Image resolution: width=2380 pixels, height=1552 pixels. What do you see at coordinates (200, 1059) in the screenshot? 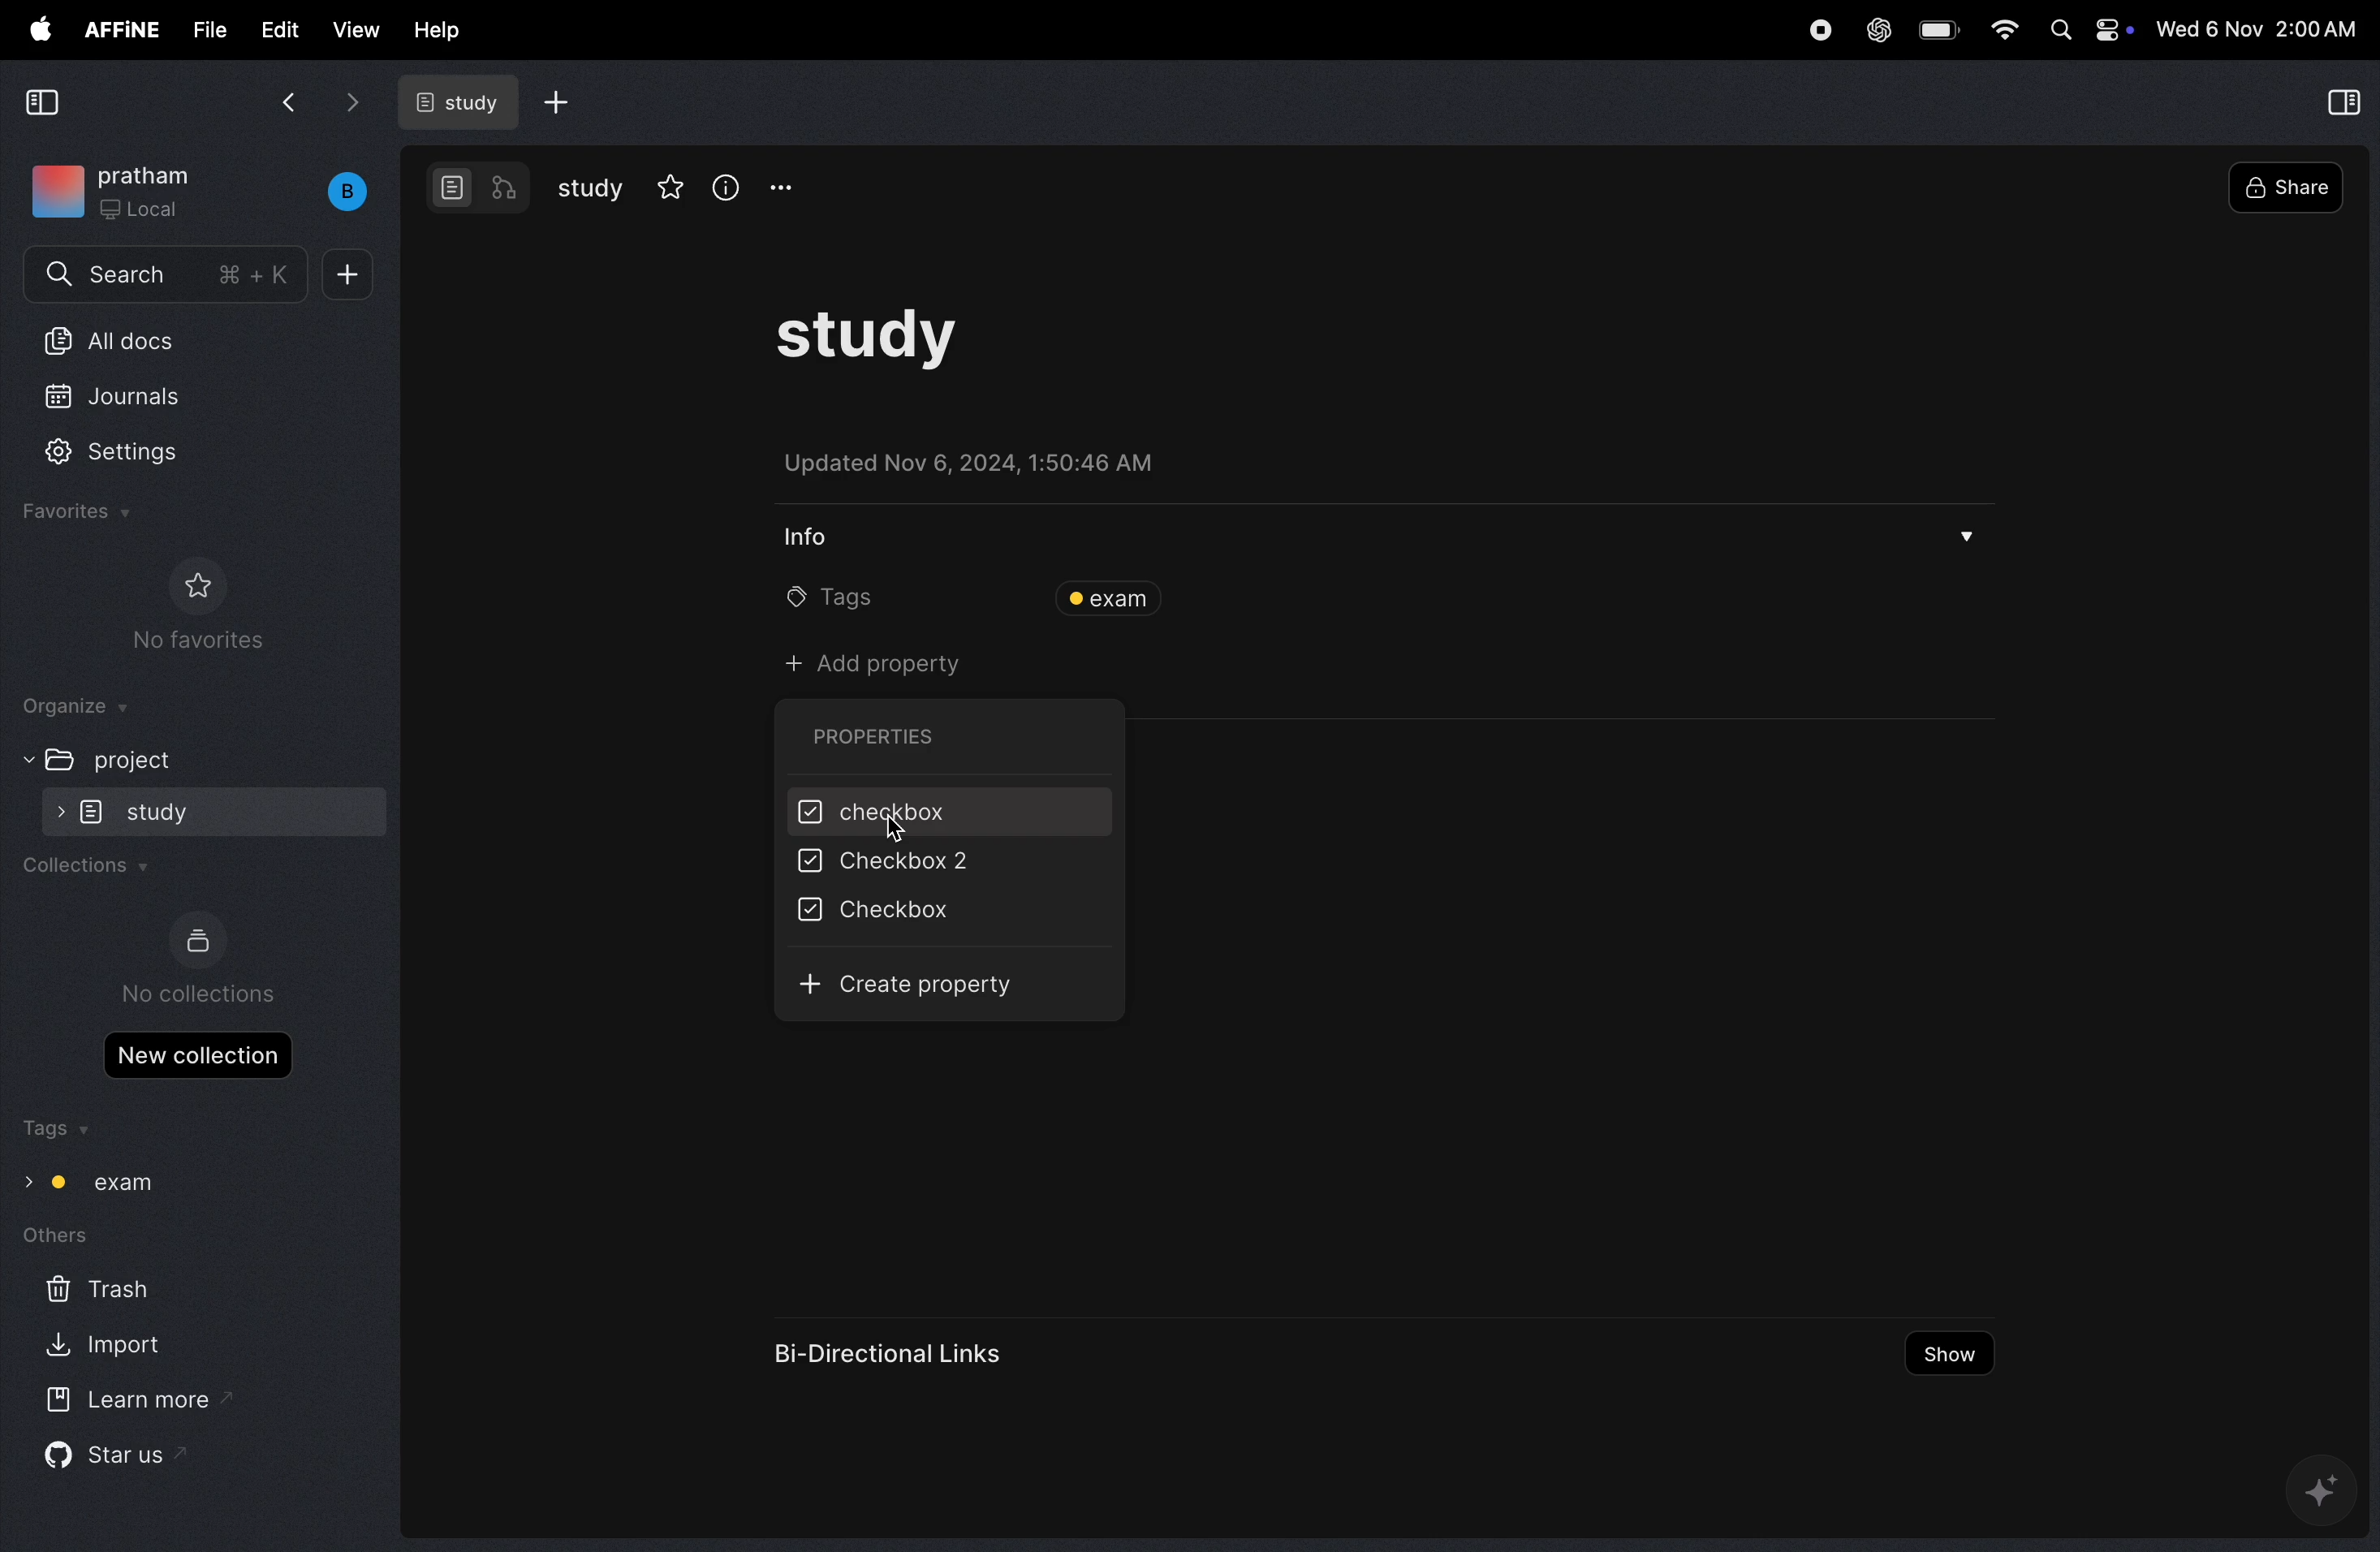
I see `new collections` at bounding box center [200, 1059].